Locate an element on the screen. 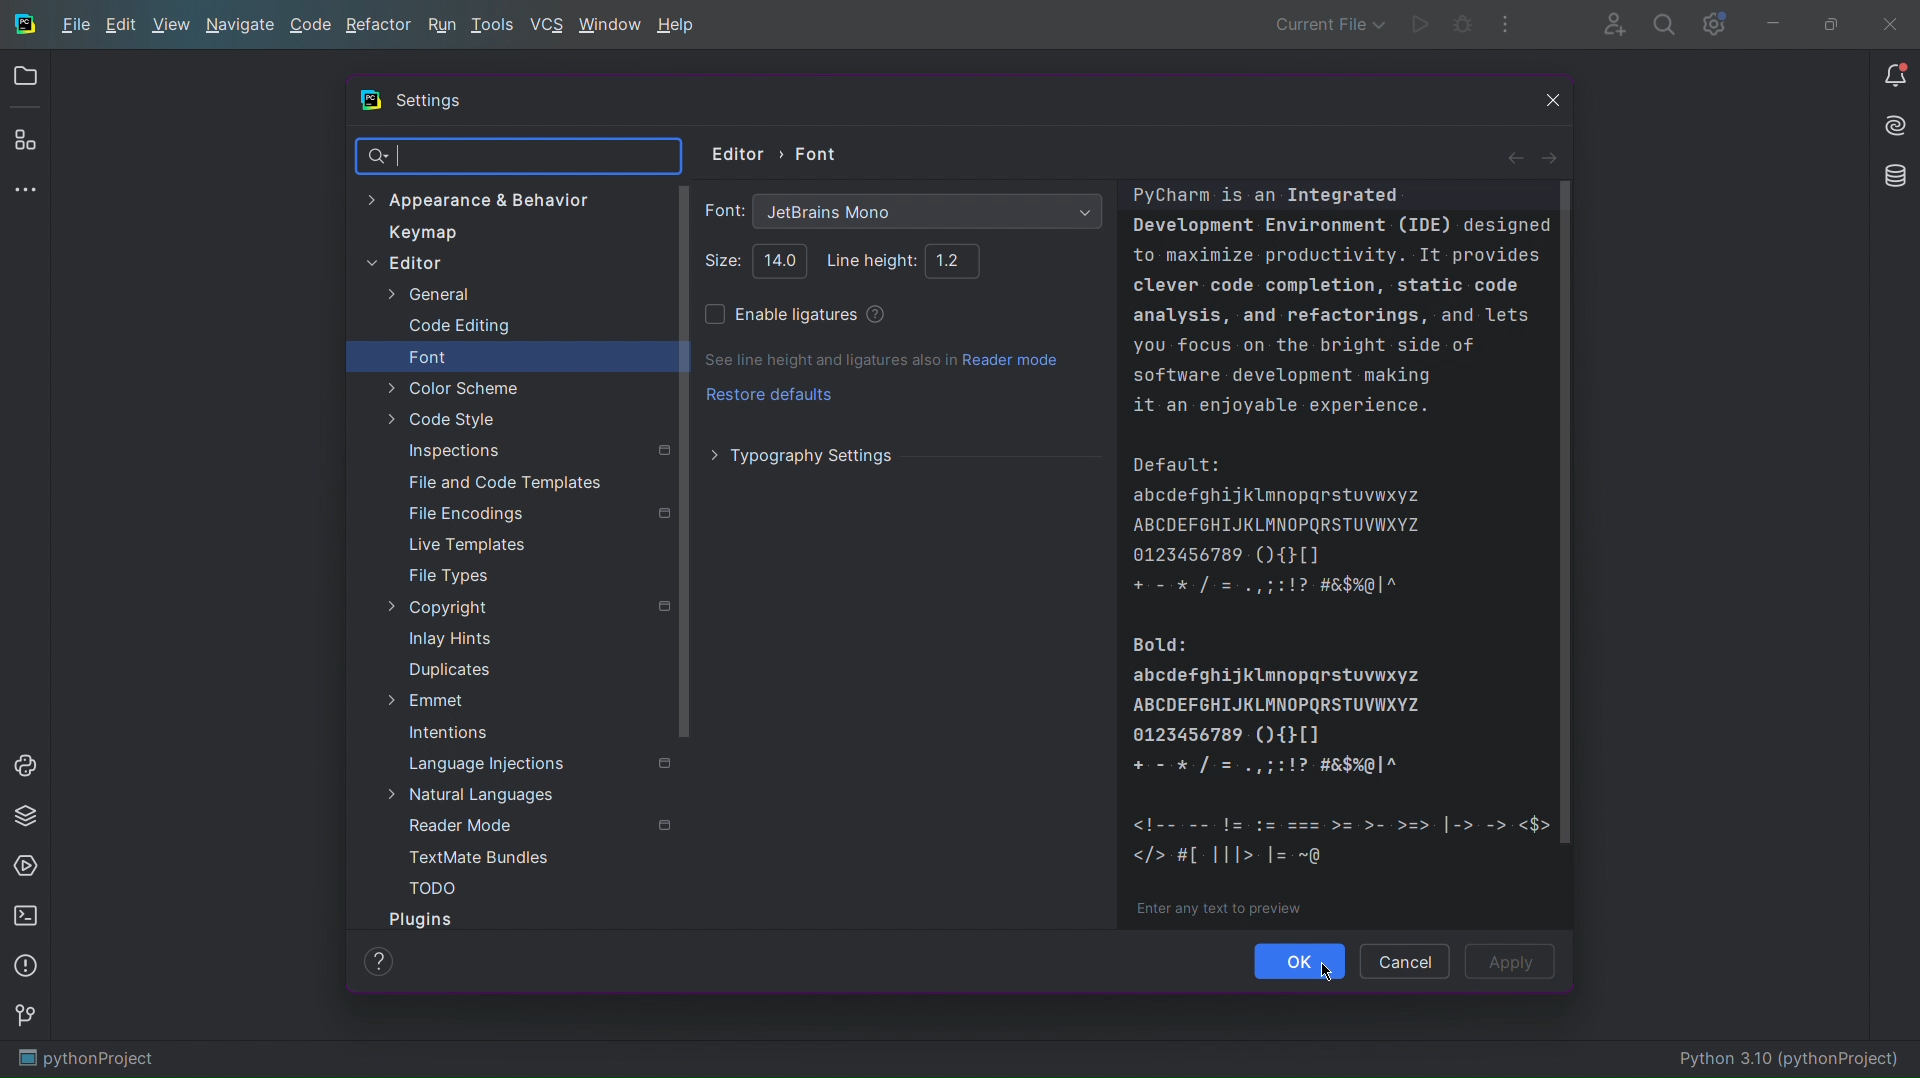  Code is located at coordinates (311, 28).